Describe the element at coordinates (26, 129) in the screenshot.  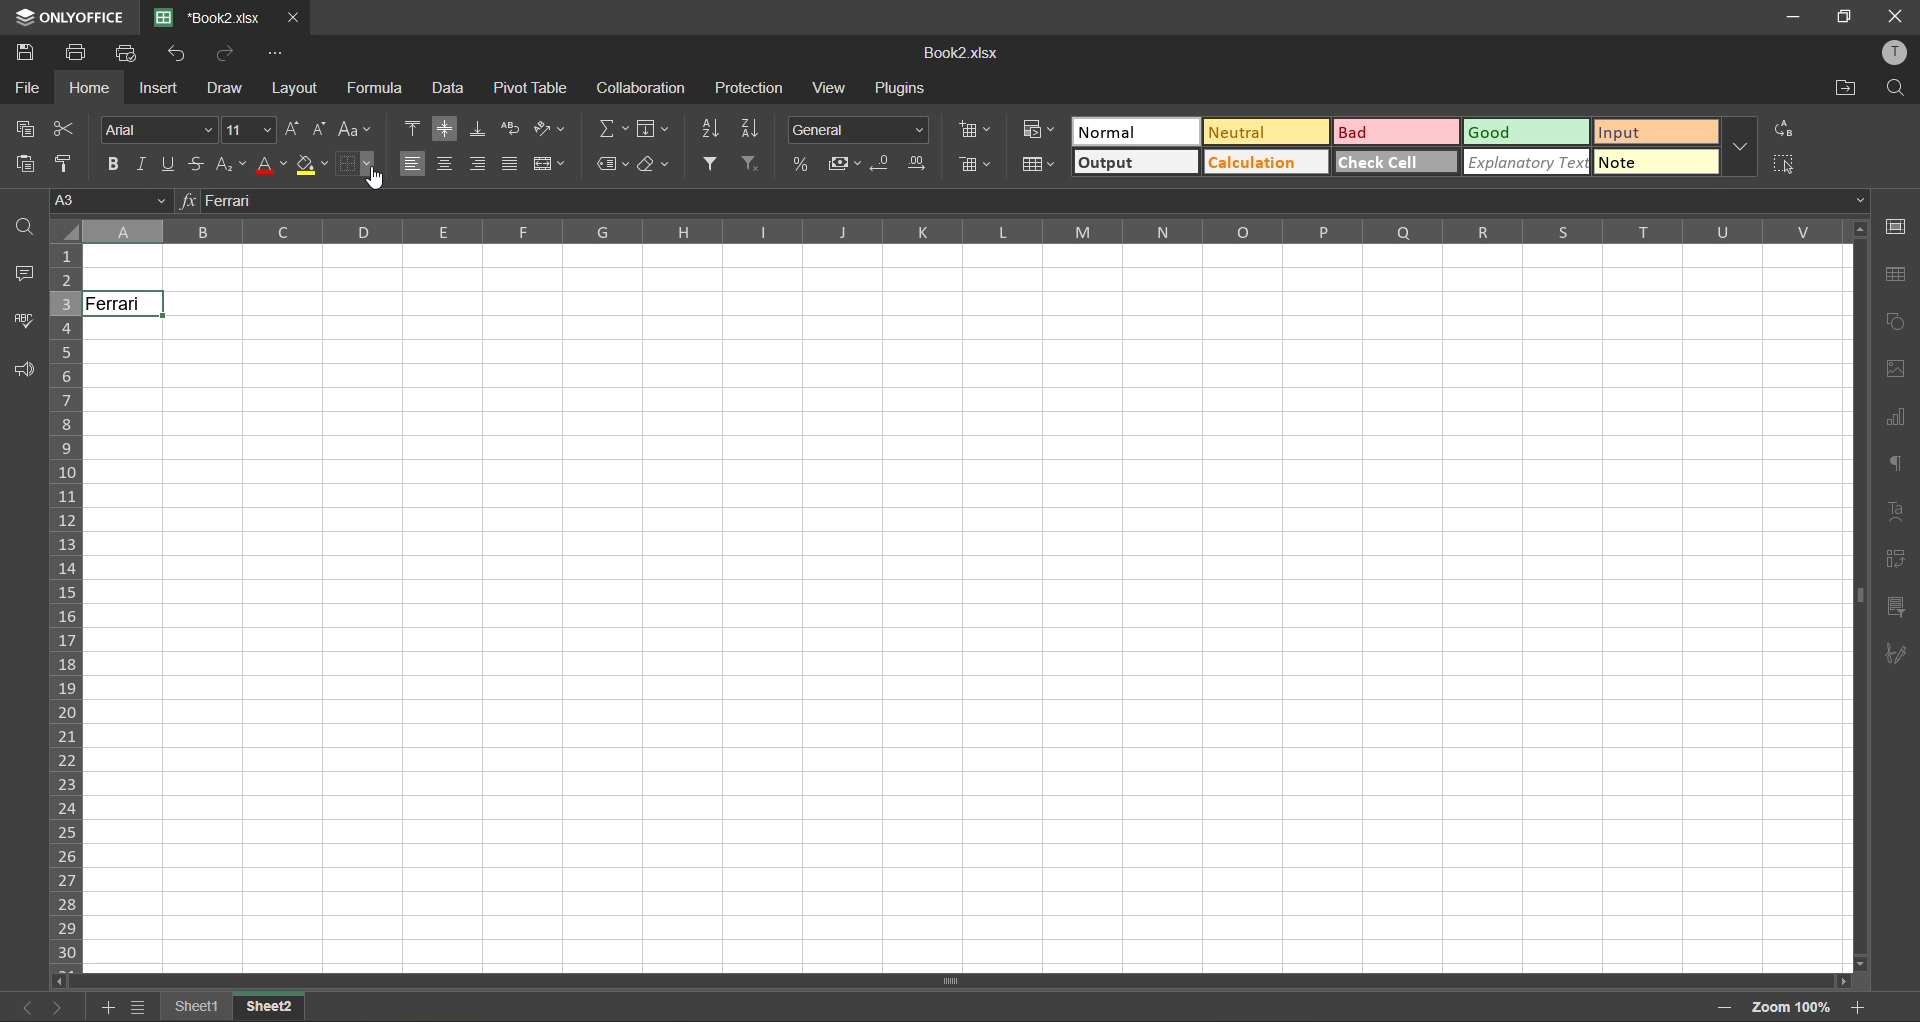
I see `copy` at that location.